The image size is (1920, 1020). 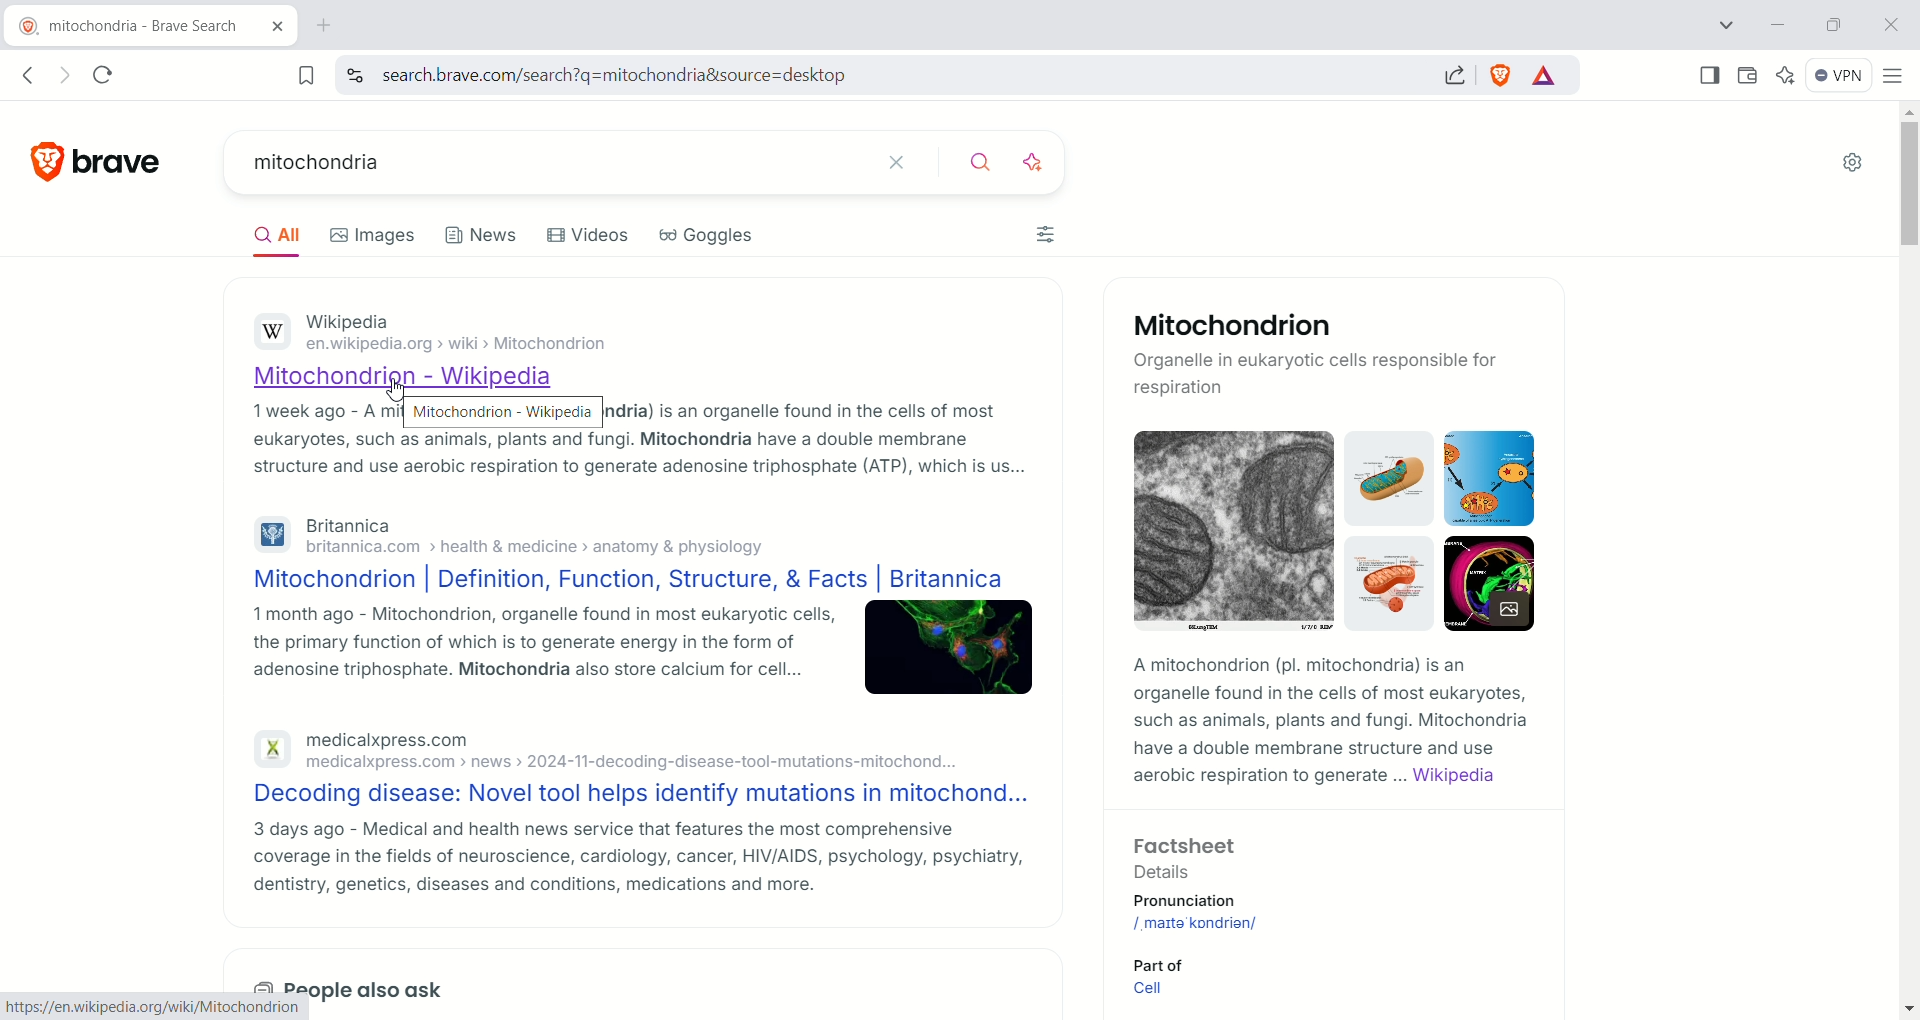 I want to click on eukaryotes, such as animals, plants and fungi. Mitochondria have a double membrane
structure and use aerobic respiration to generate adenosine triphosphate (ATP), which is us..., so click(x=633, y=455).